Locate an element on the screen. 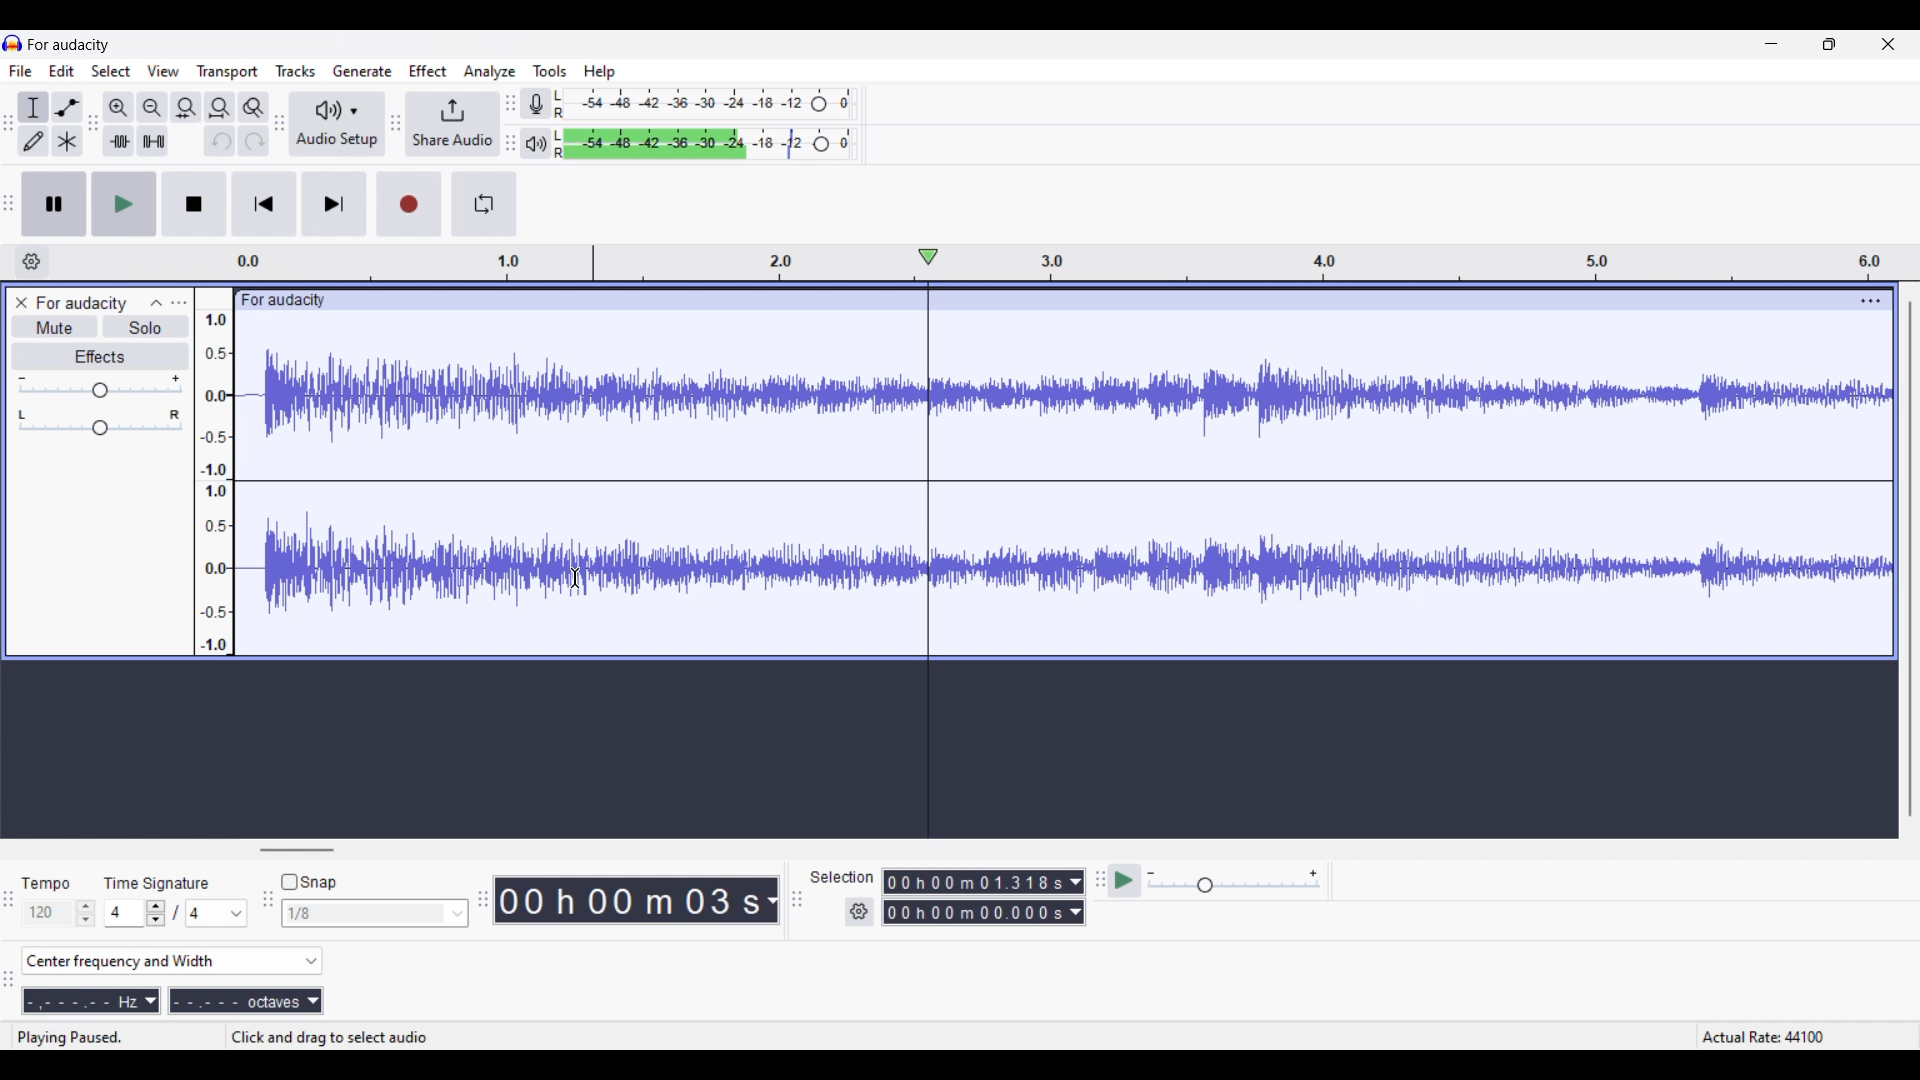 The width and height of the screenshot is (1920, 1080). Fit project to width  is located at coordinates (219, 108).